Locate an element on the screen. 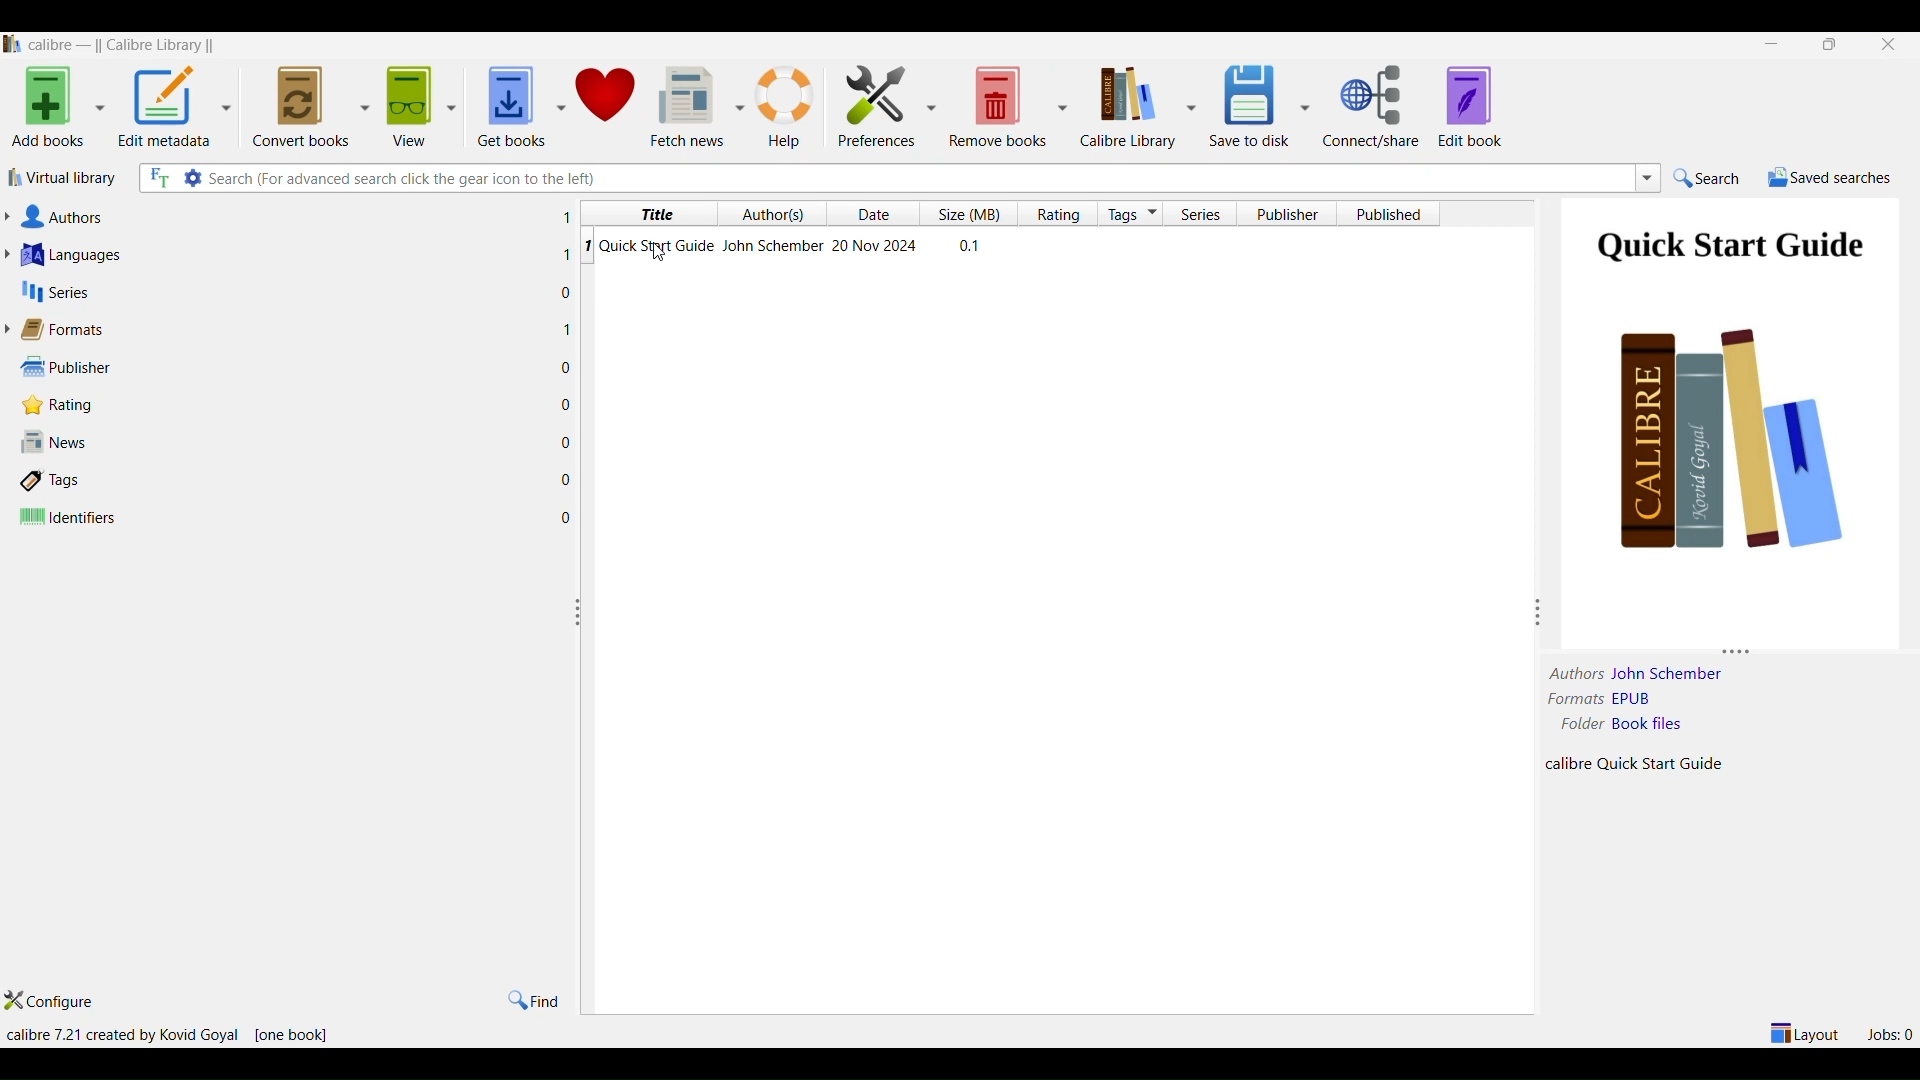 The width and height of the screenshot is (1920, 1080). remove books is located at coordinates (995, 107).